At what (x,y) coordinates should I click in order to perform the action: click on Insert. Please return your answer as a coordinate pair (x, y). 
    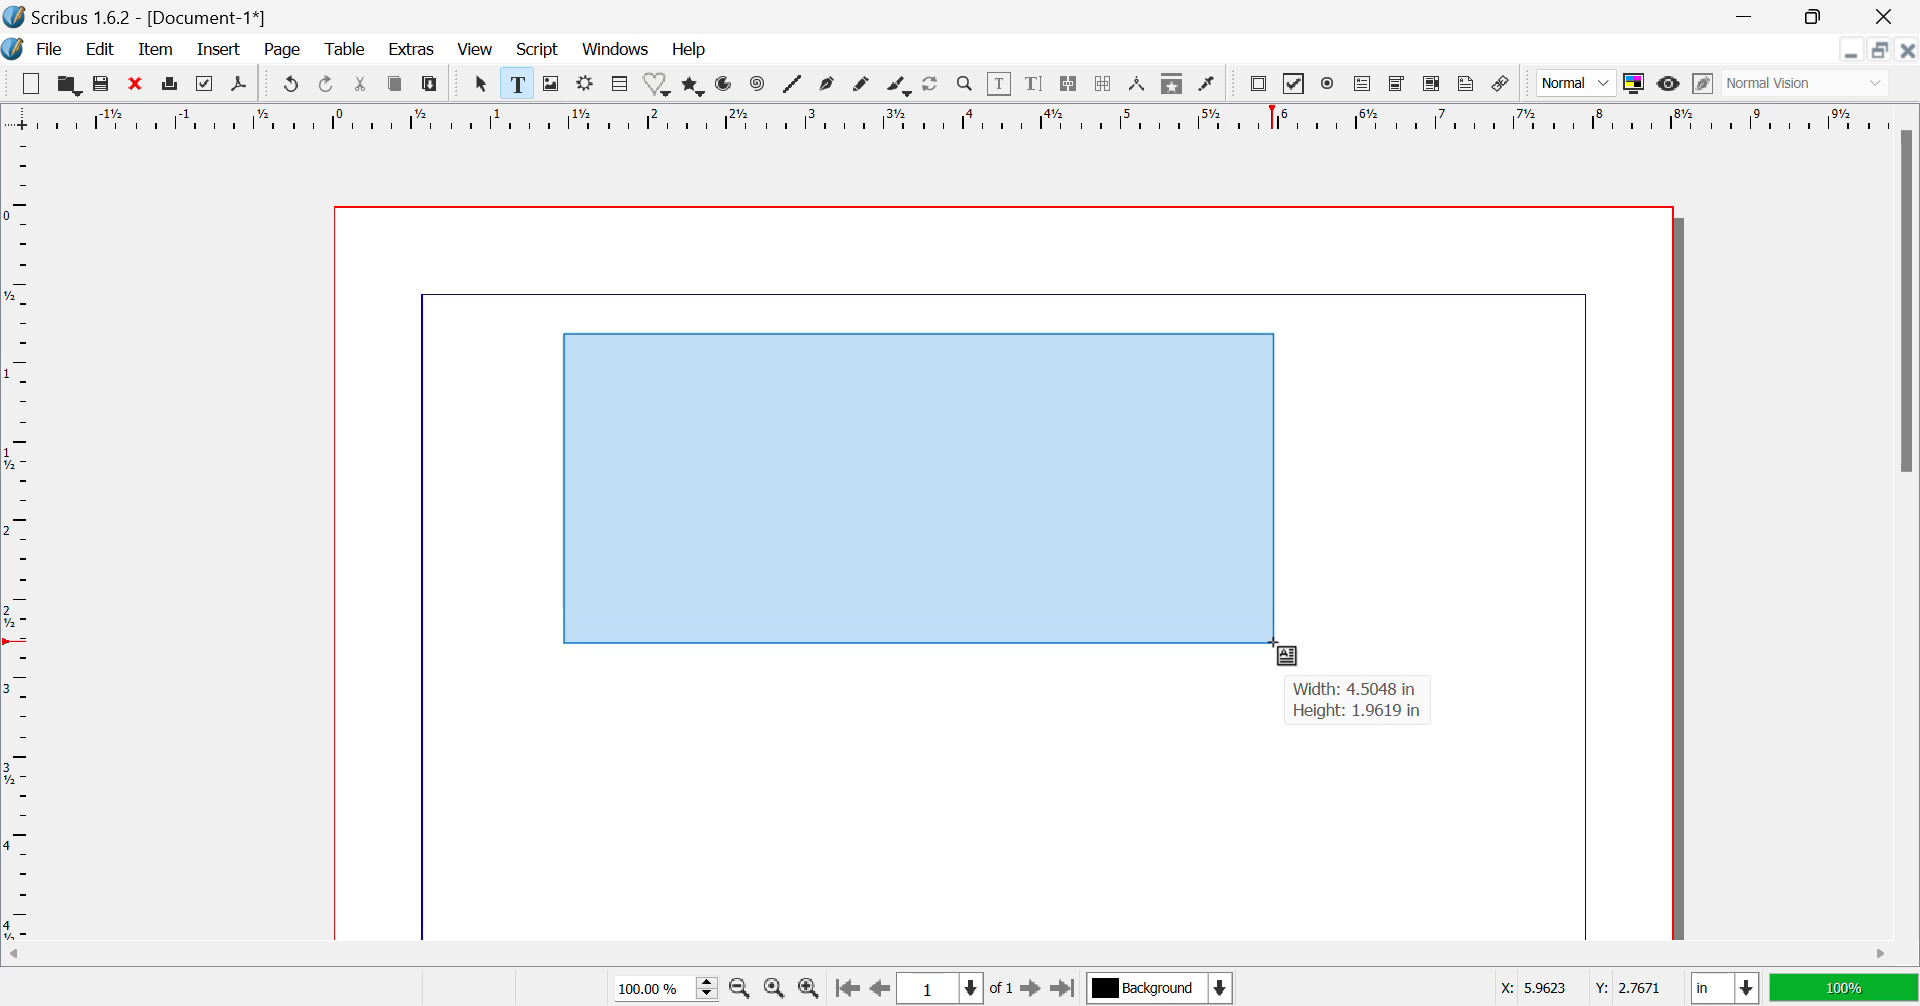
    Looking at the image, I should click on (221, 50).